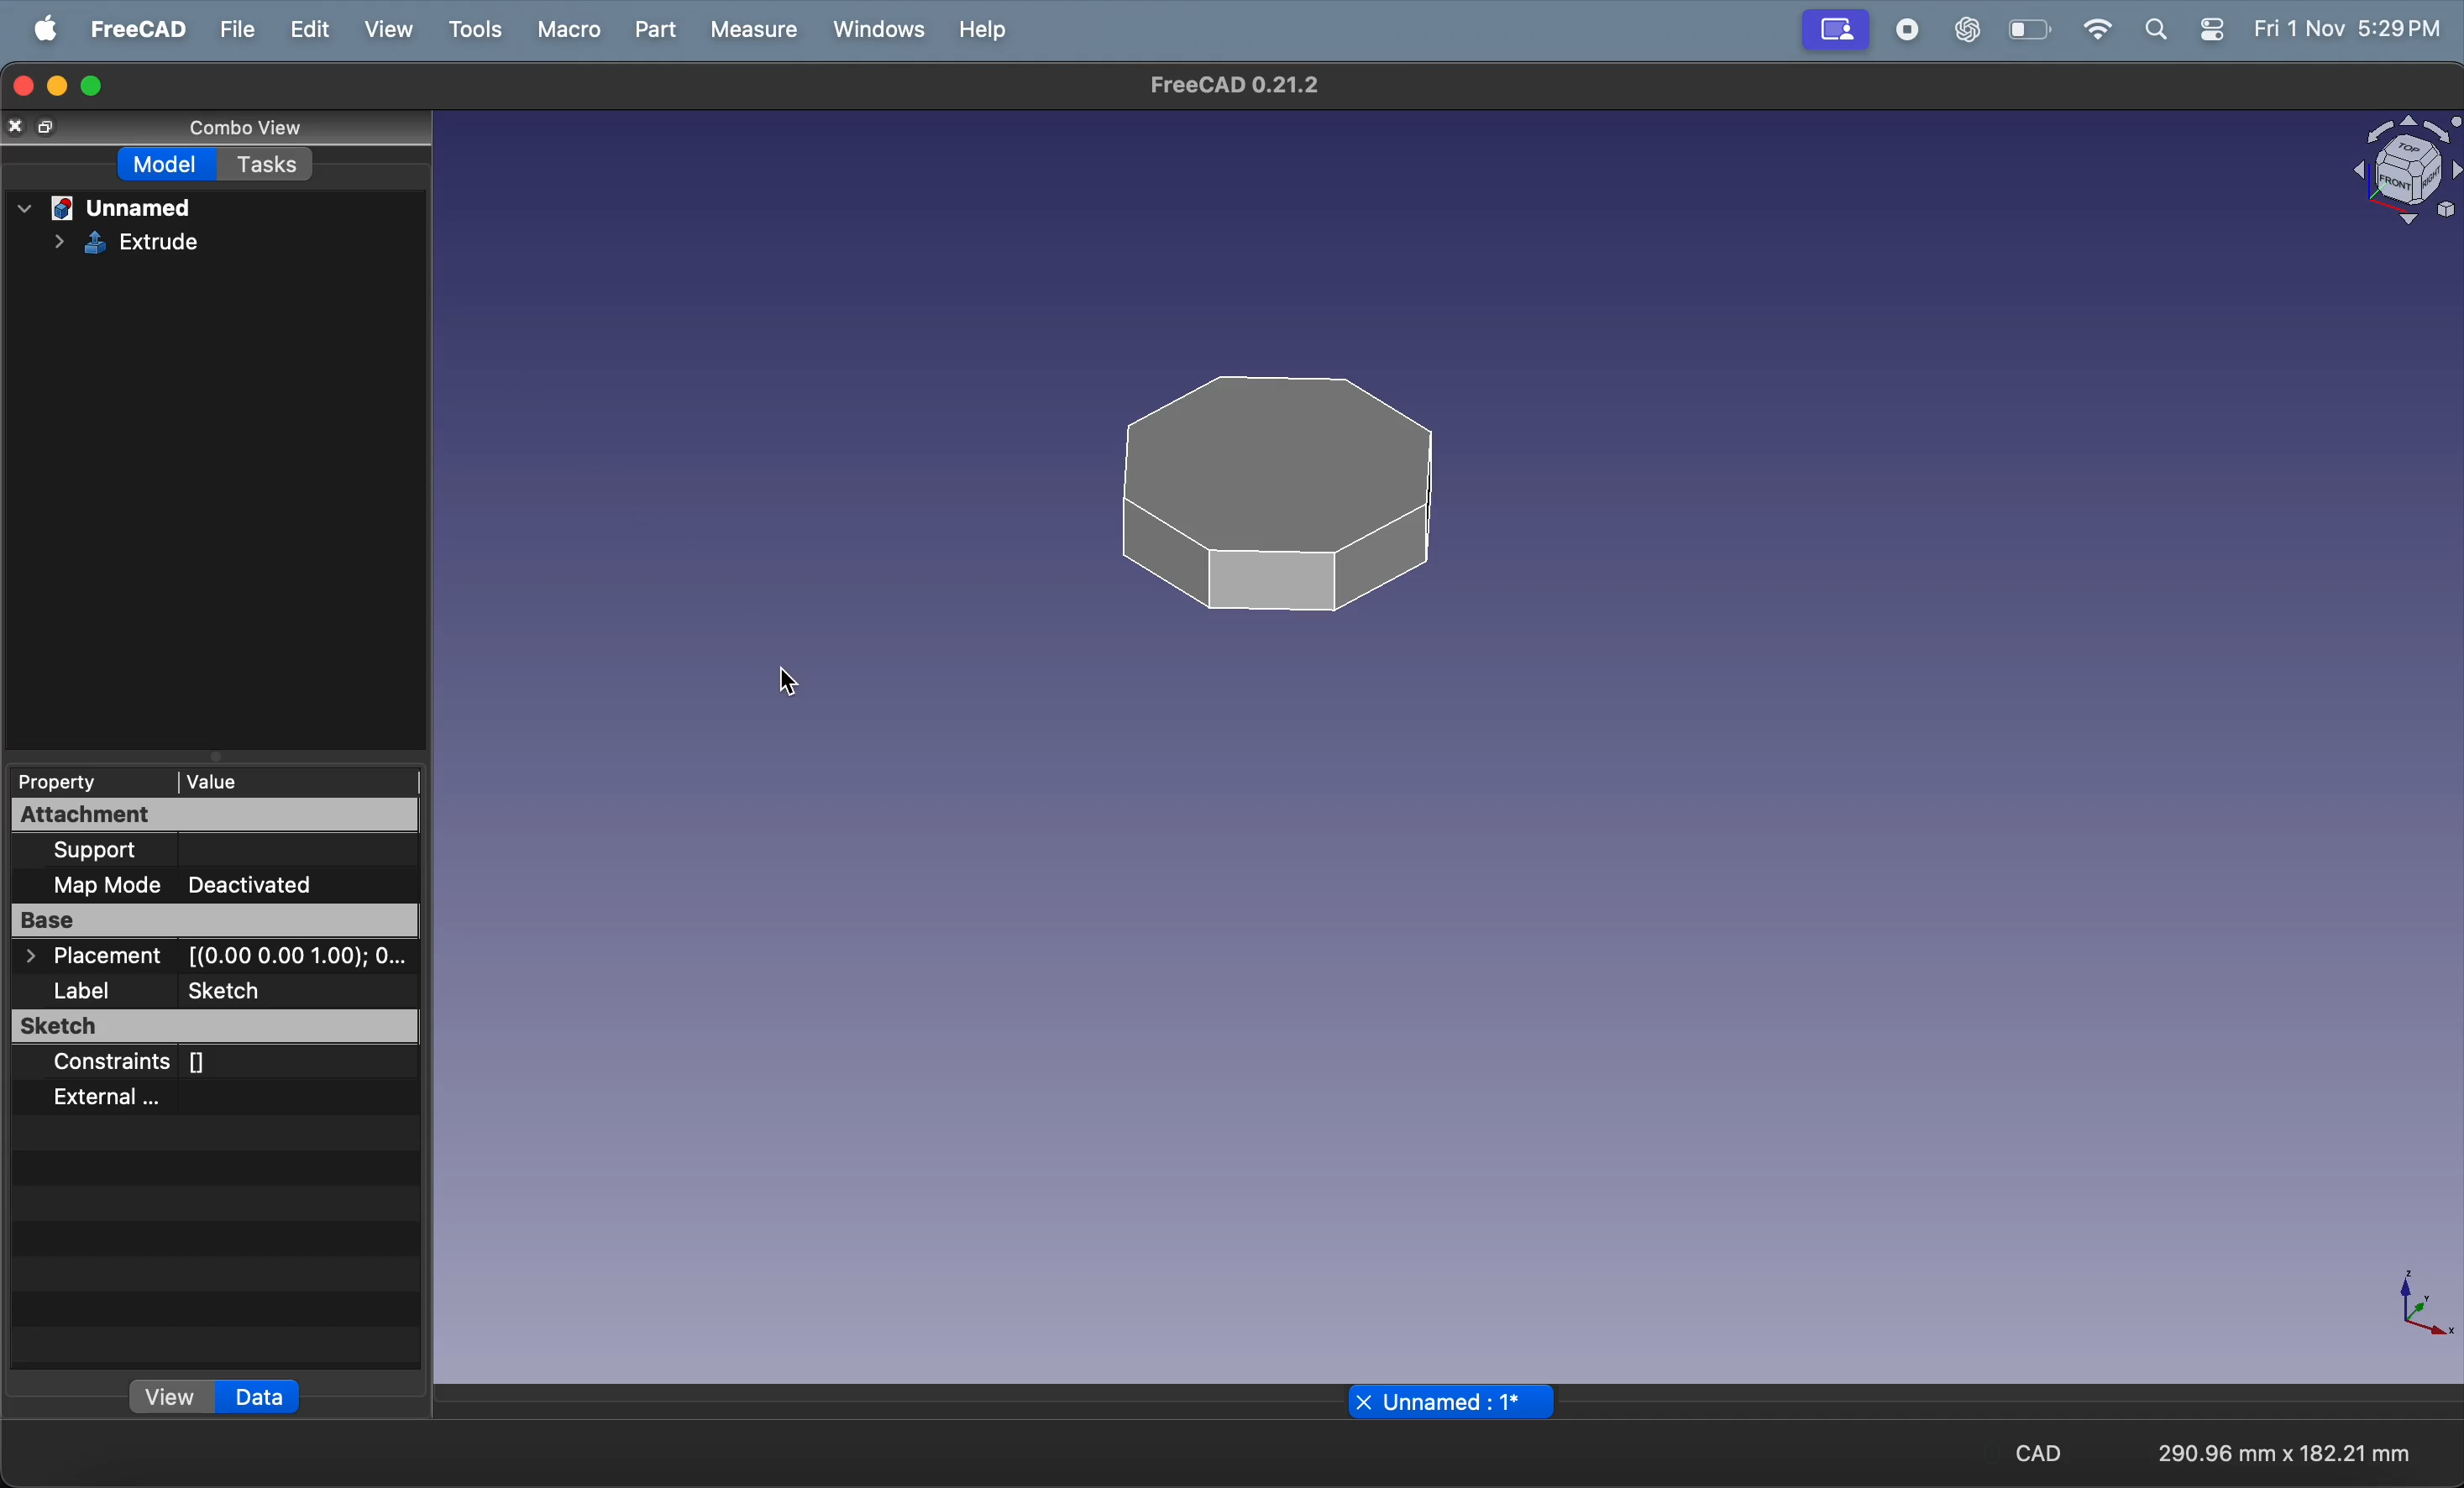 The image size is (2464, 1488). Describe the element at coordinates (34, 129) in the screenshot. I see `copy` at that location.